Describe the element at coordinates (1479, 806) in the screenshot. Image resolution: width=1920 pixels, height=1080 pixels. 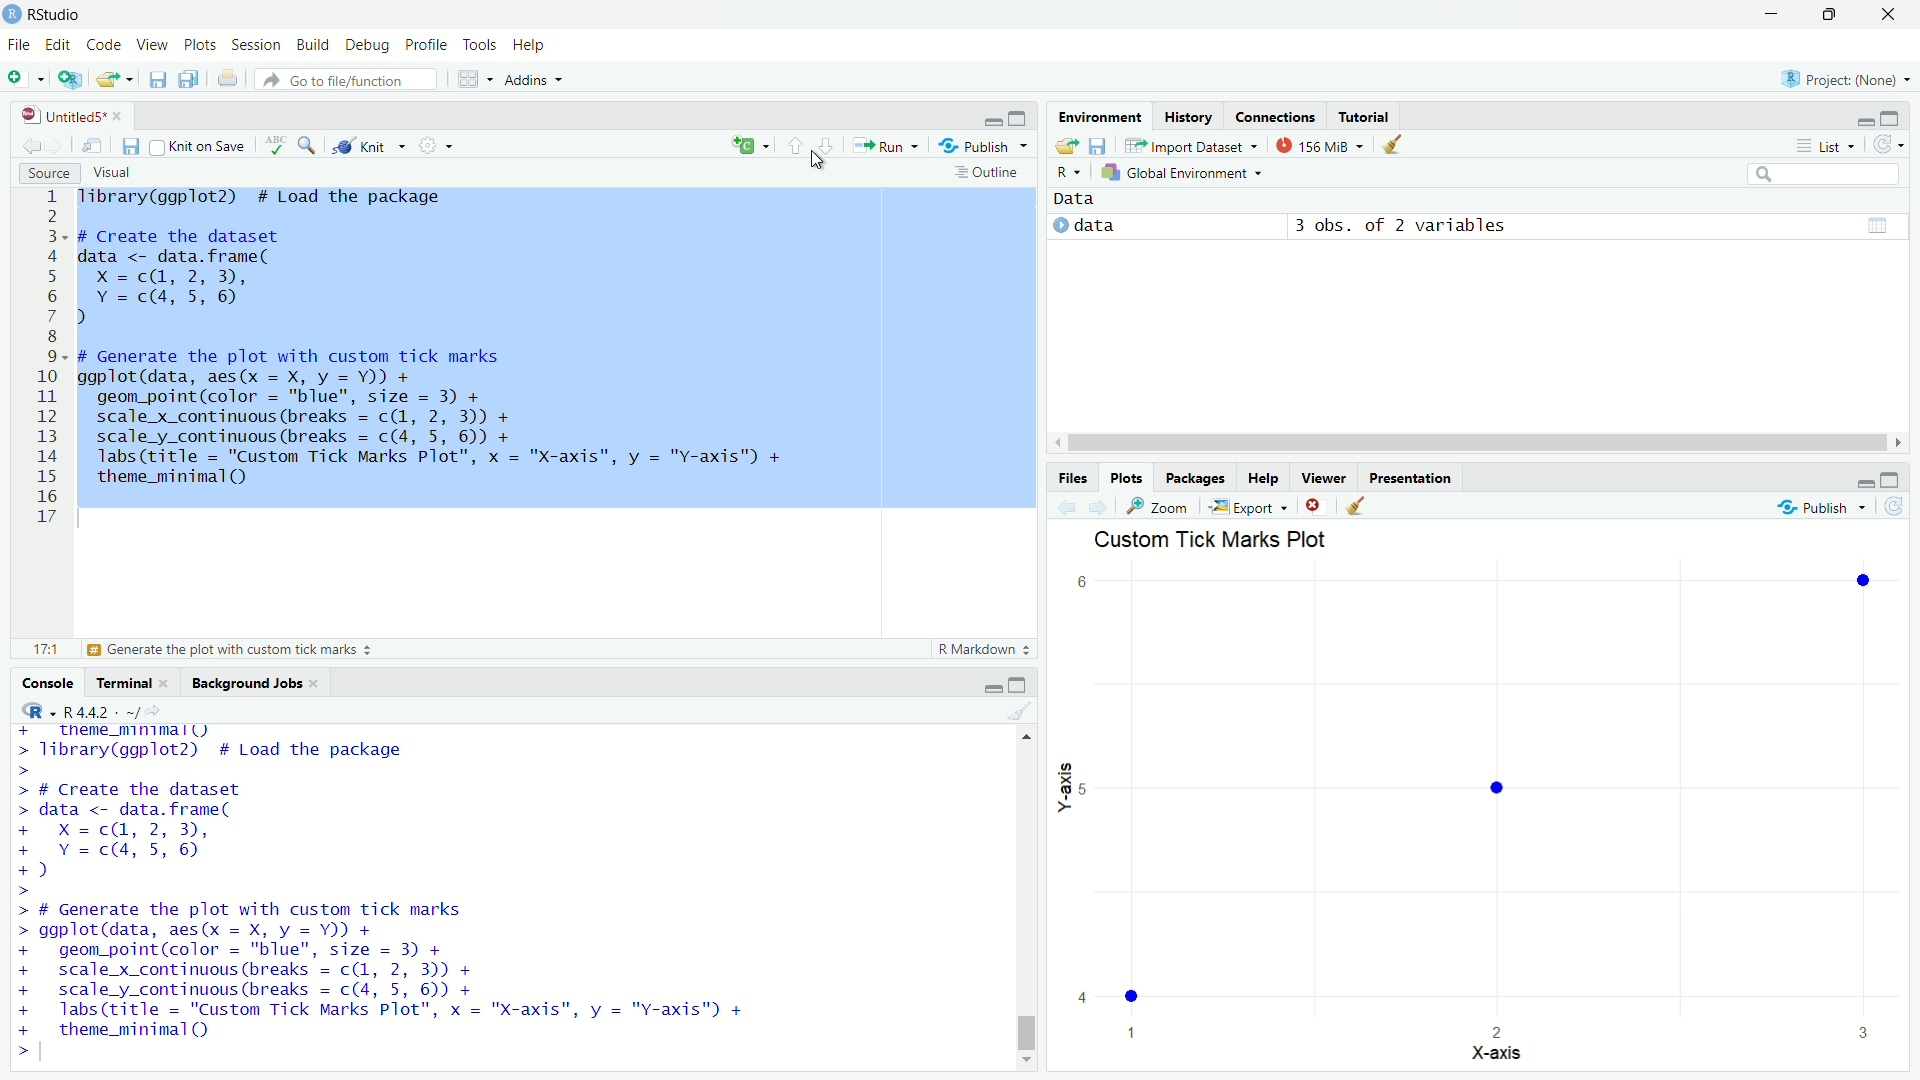
I see `empty plot area` at that location.